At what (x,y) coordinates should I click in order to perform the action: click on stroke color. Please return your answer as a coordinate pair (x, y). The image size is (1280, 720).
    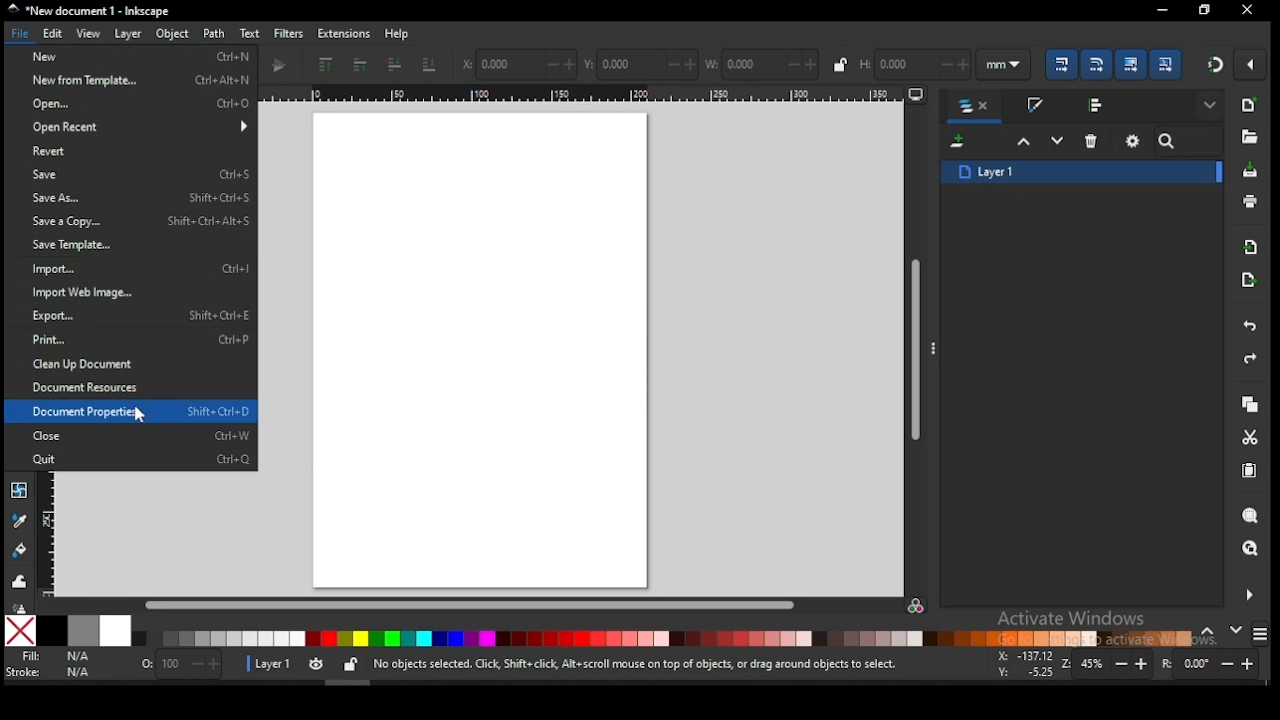
    Looking at the image, I should click on (49, 671).